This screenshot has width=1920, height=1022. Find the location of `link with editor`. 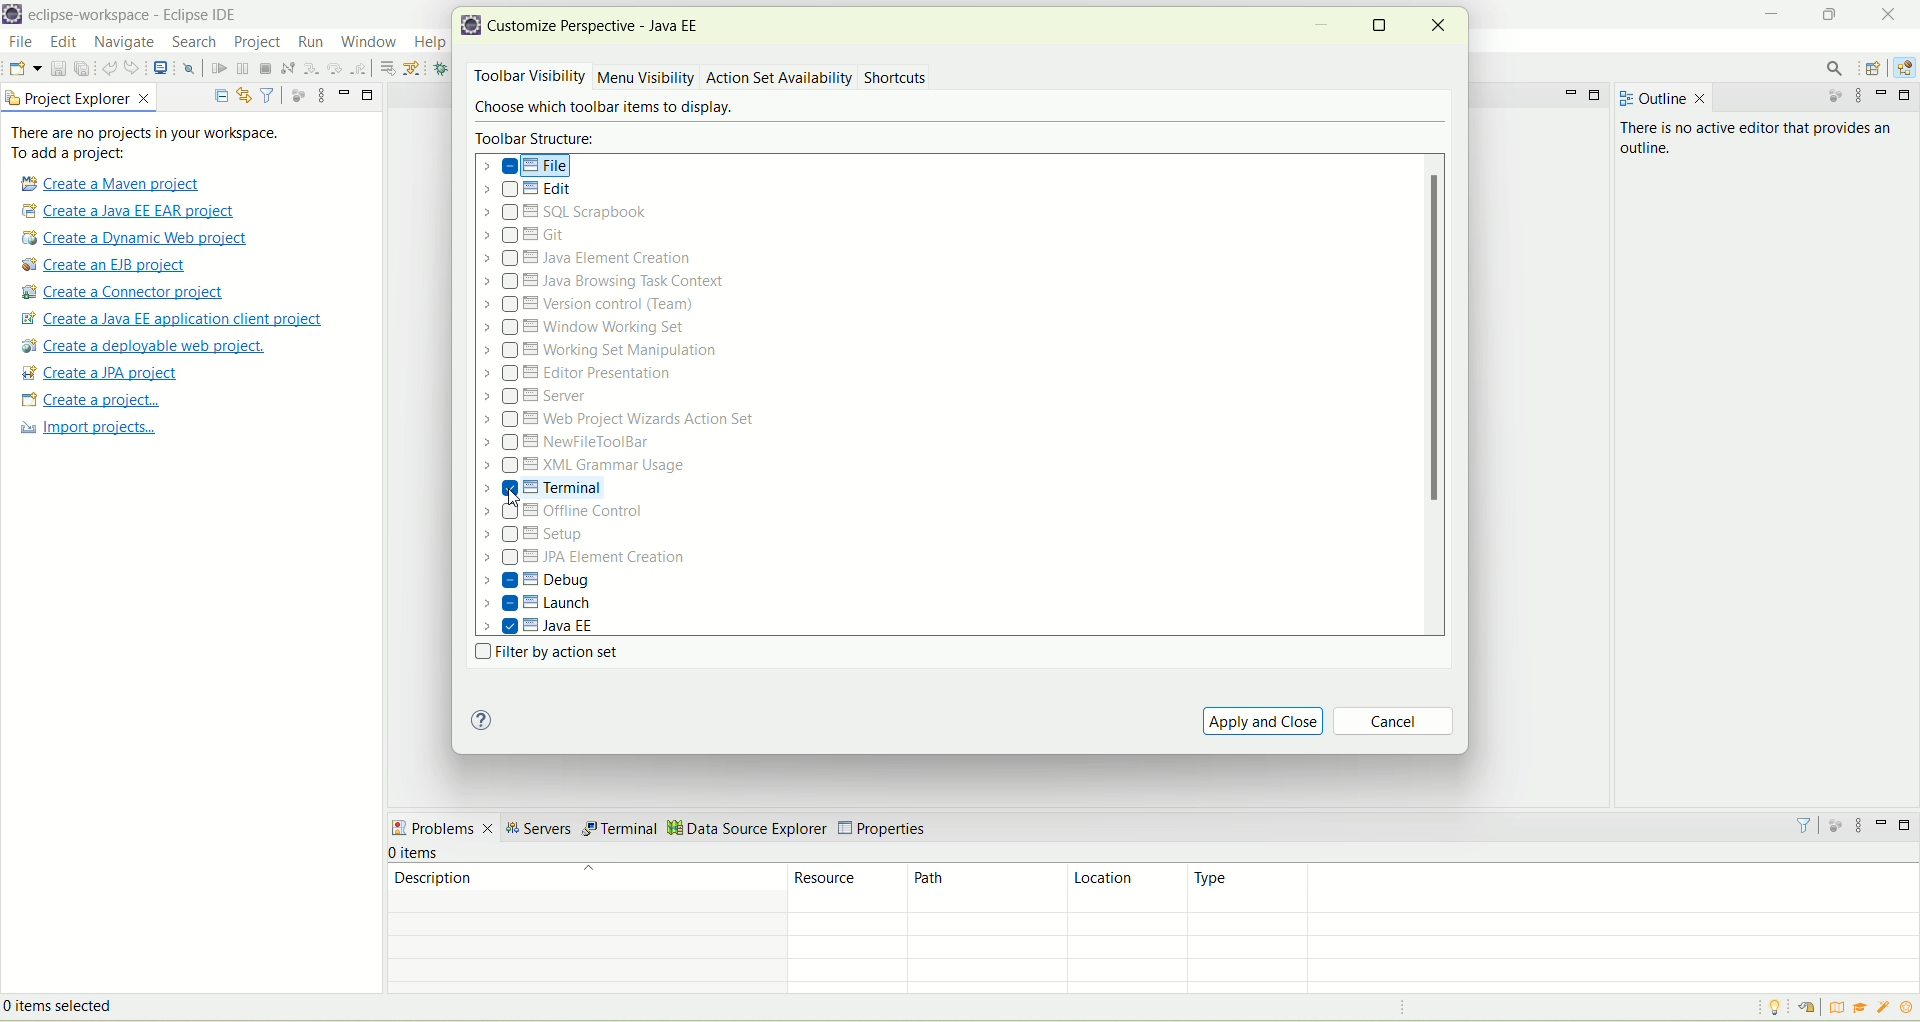

link with editor is located at coordinates (244, 94).